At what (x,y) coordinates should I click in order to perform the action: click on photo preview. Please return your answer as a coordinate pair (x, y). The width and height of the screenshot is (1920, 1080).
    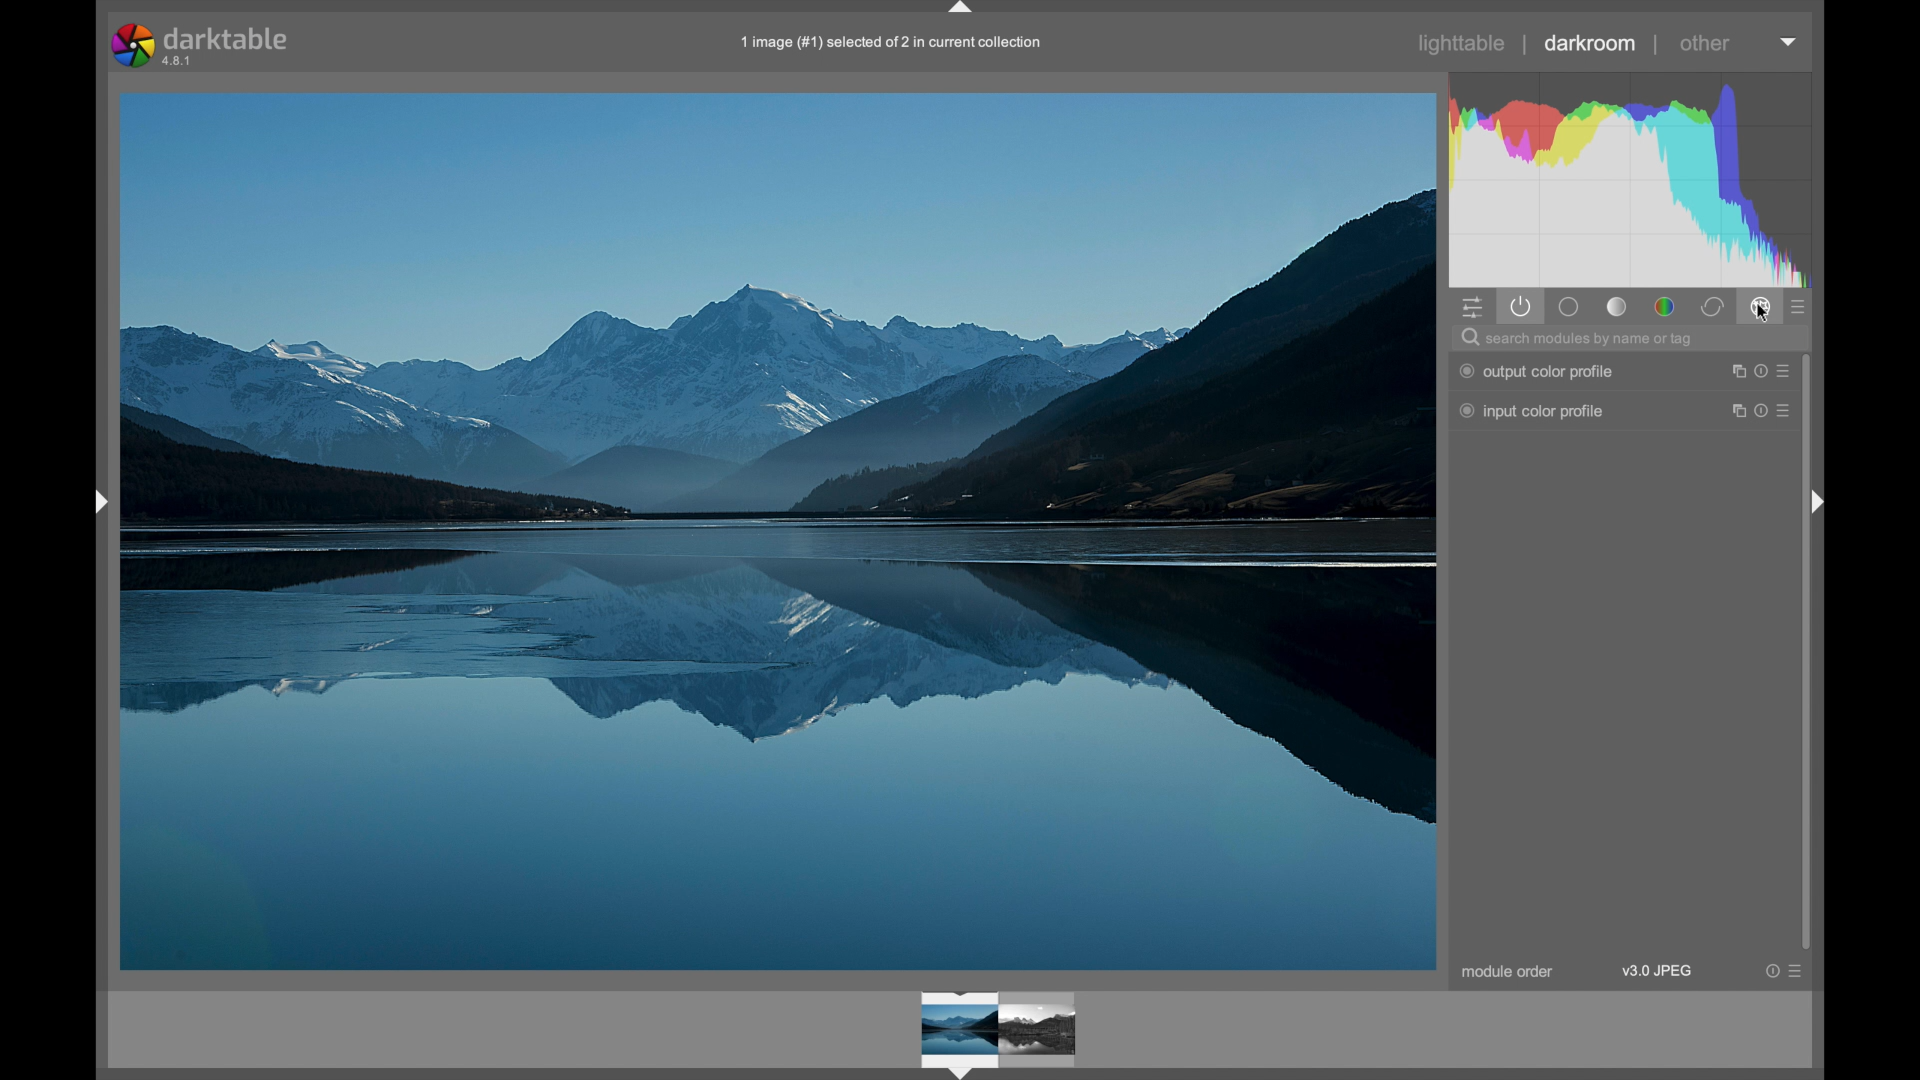
    Looking at the image, I should click on (996, 1031).